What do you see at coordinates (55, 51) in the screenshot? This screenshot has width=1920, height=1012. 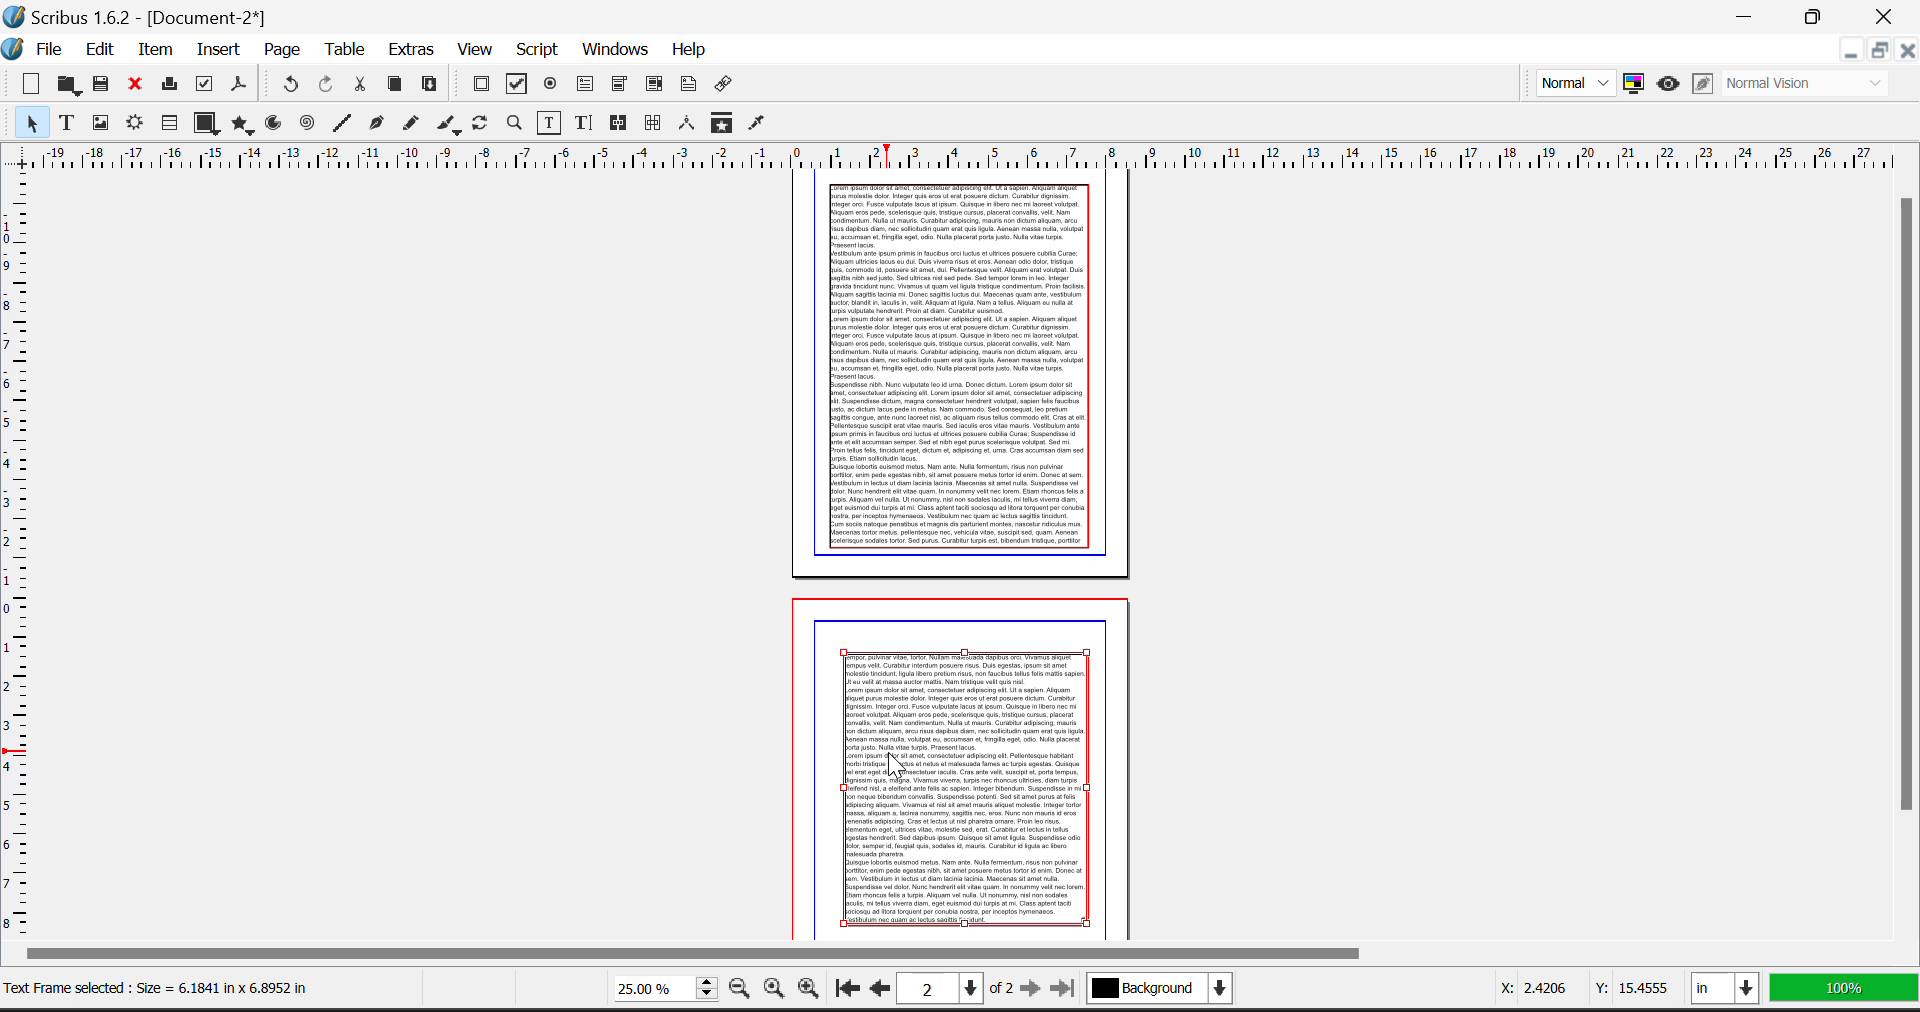 I see `File` at bounding box center [55, 51].